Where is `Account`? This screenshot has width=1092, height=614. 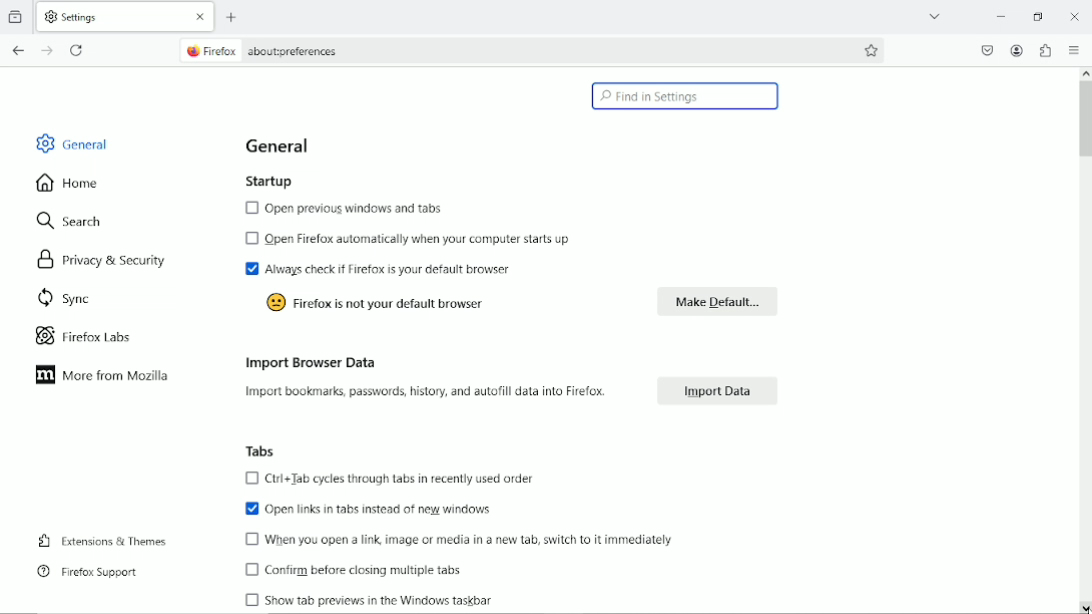 Account is located at coordinates (1018, 51).